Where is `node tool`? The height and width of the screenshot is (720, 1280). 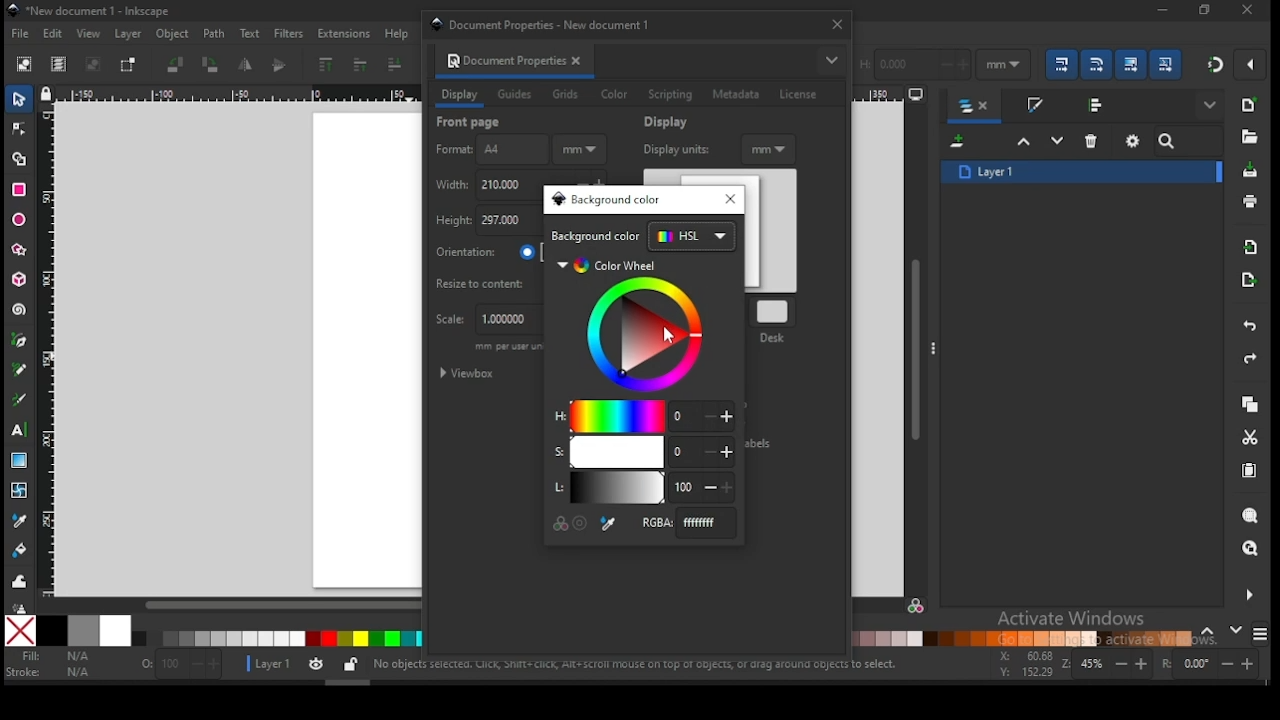 node tool is located at coordinates (20, 128).